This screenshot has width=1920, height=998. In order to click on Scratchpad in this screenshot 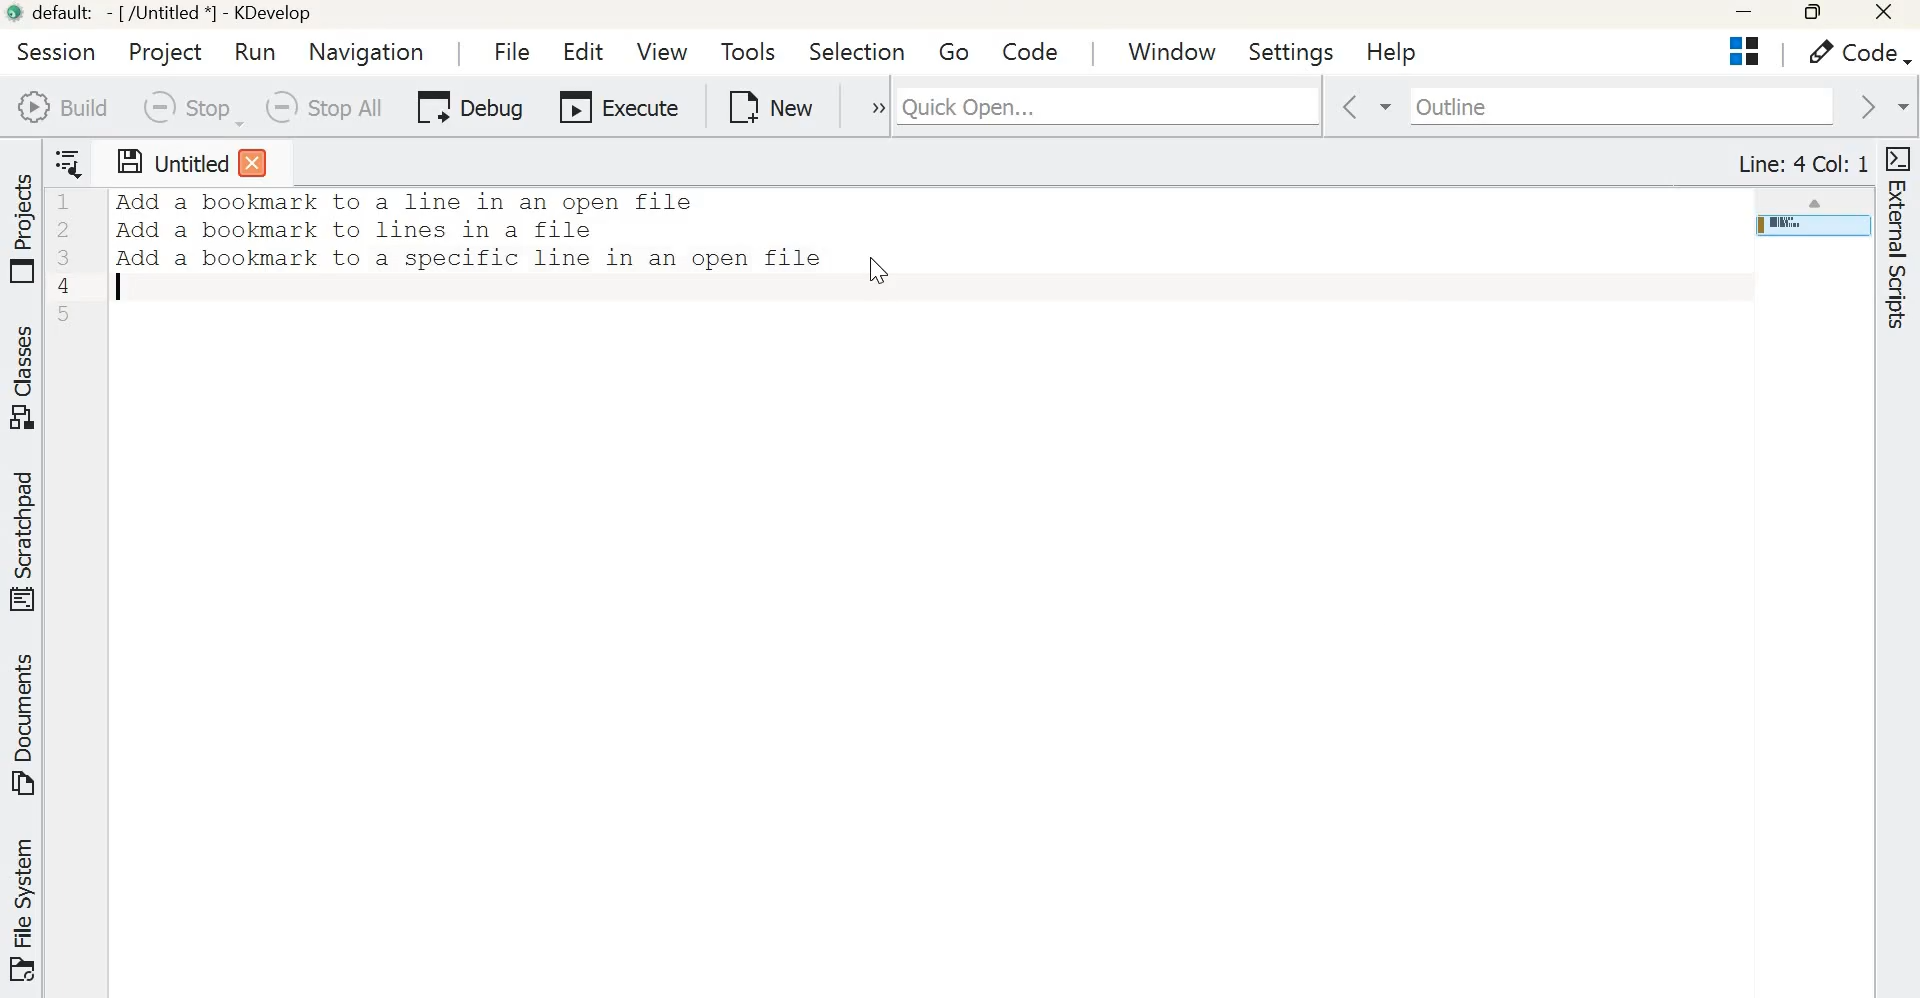, I will do `click(26, 542)`.